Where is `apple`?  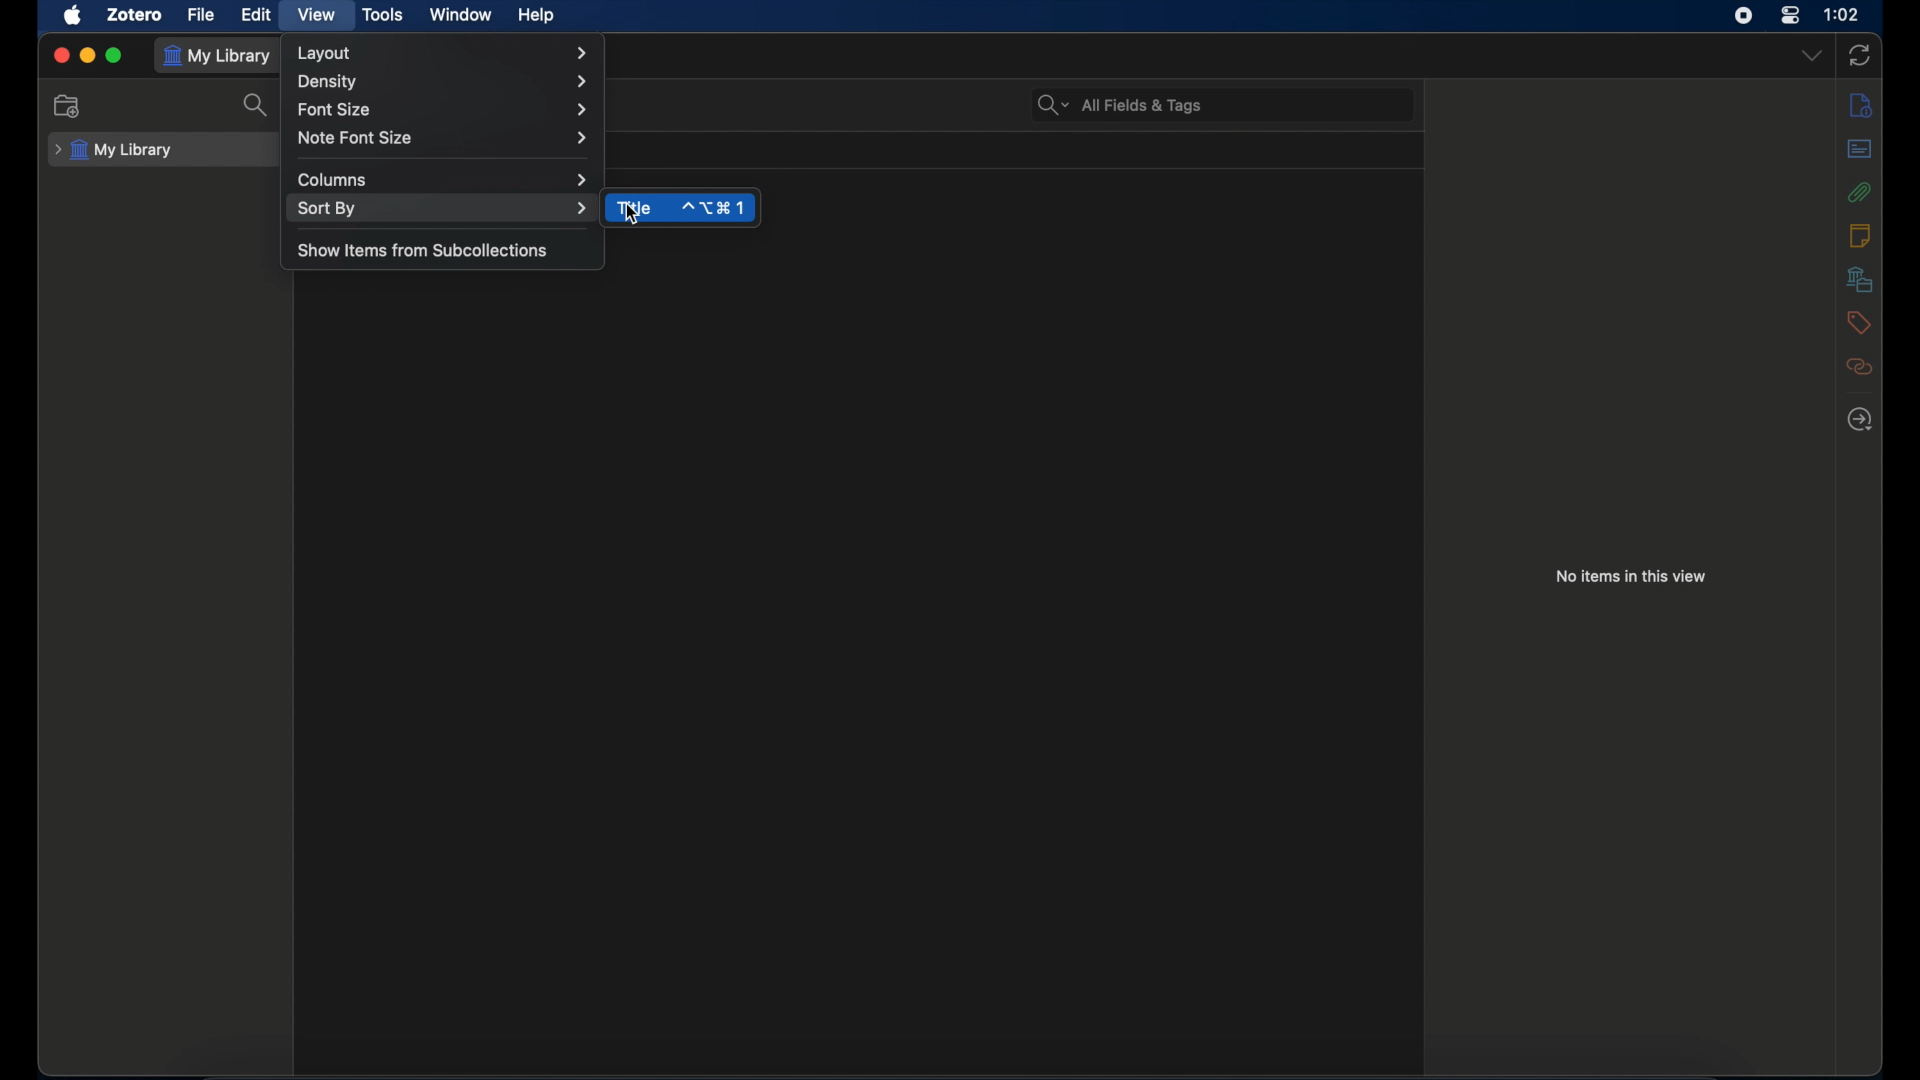 apple is located at coordinates (72, 16).